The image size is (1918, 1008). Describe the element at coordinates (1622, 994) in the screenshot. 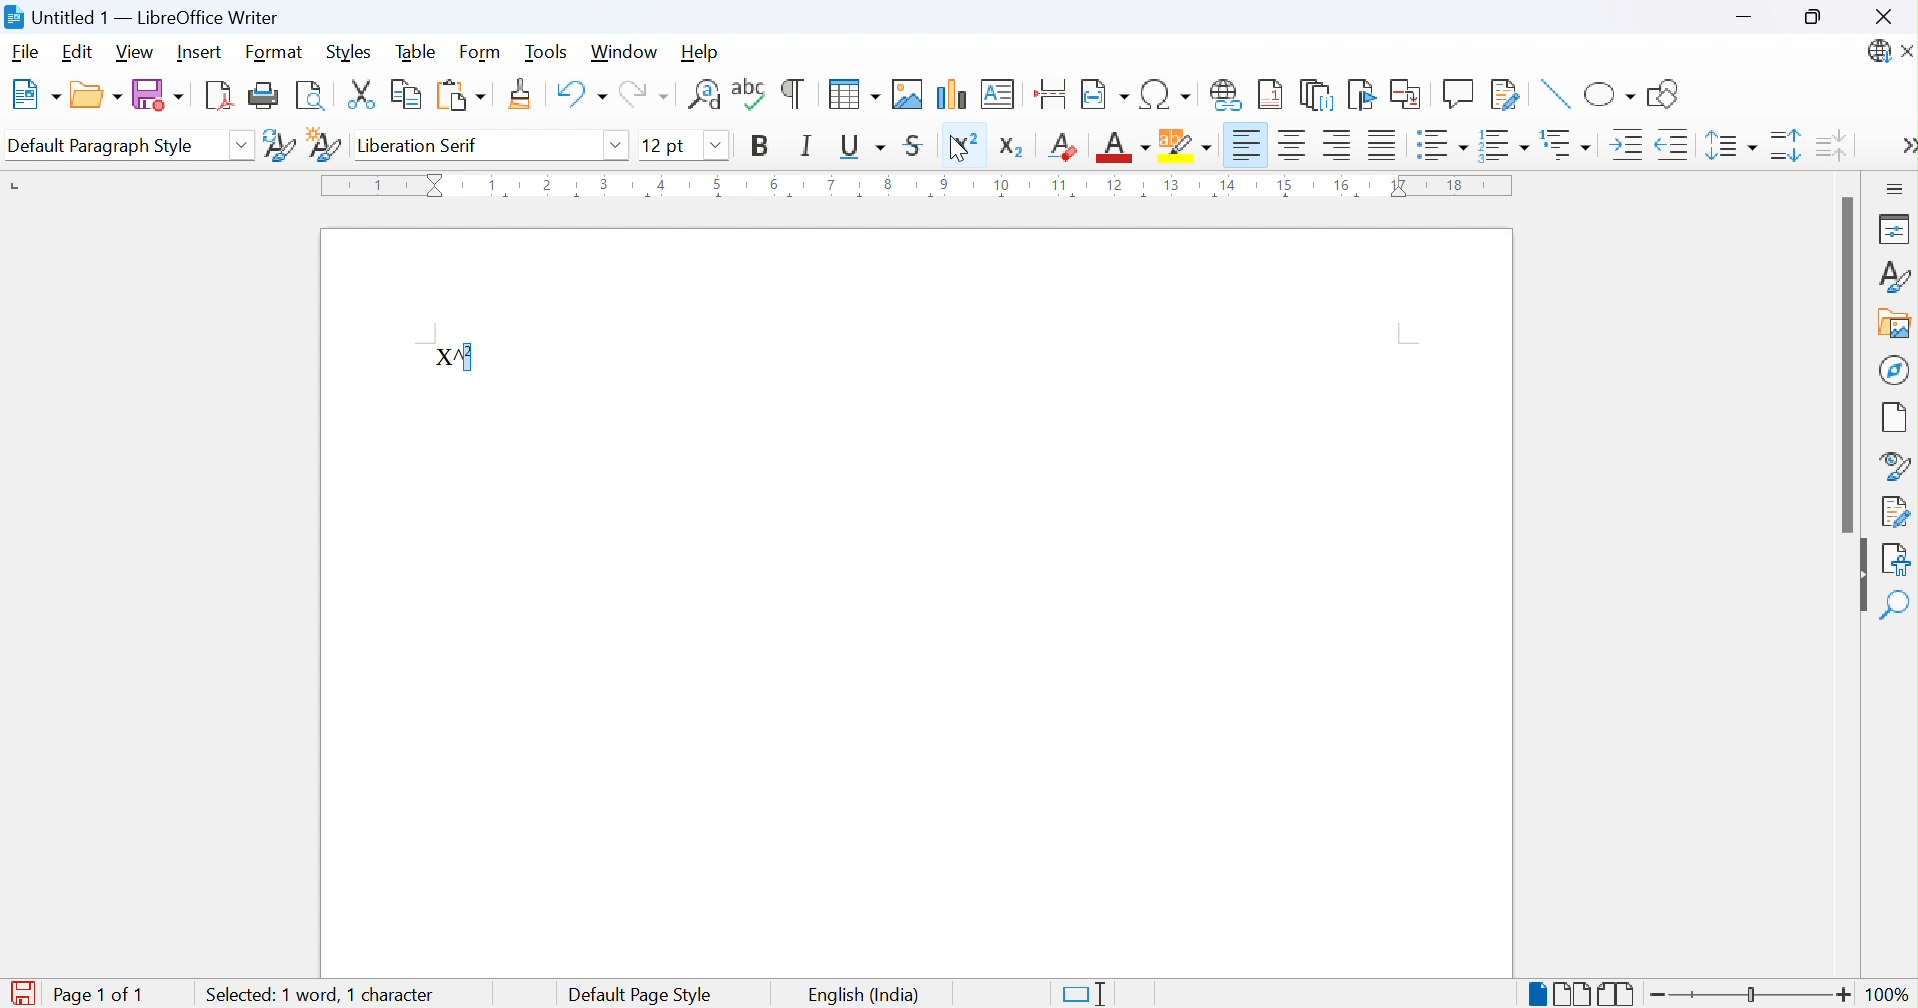

I see `Book view` at that location.